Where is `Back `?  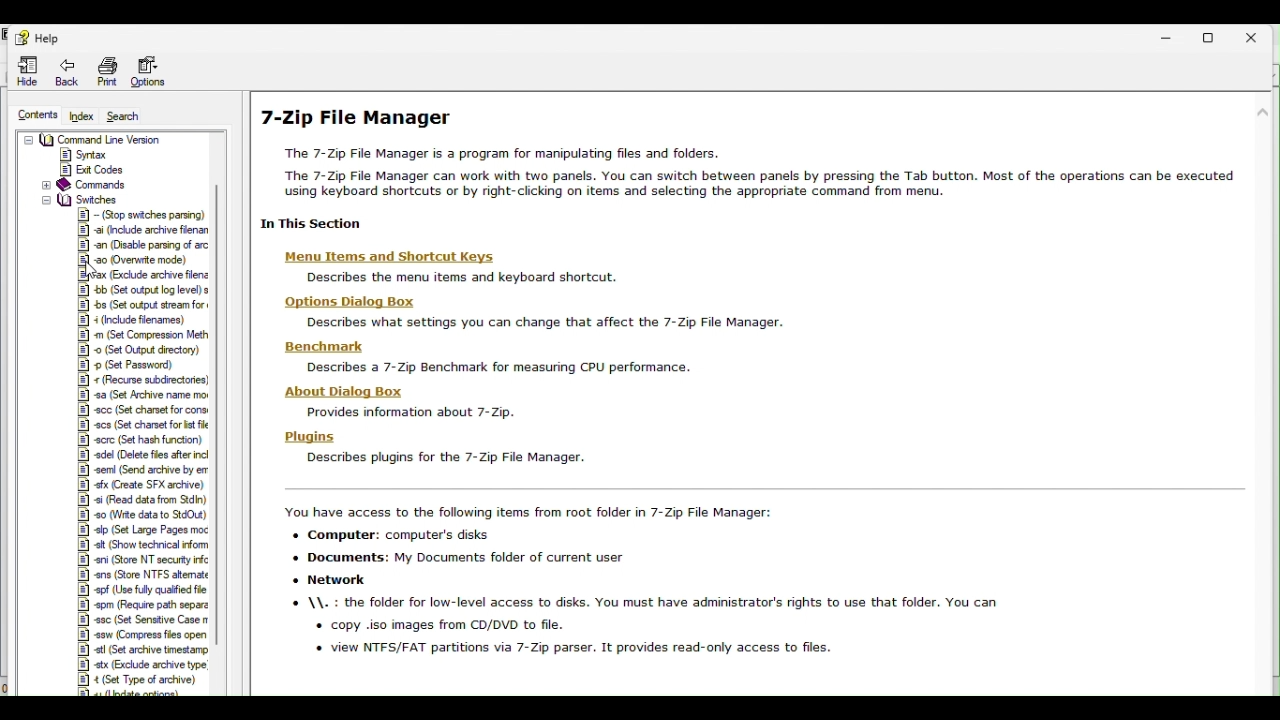 Back  is located at coordinates (70, 72).